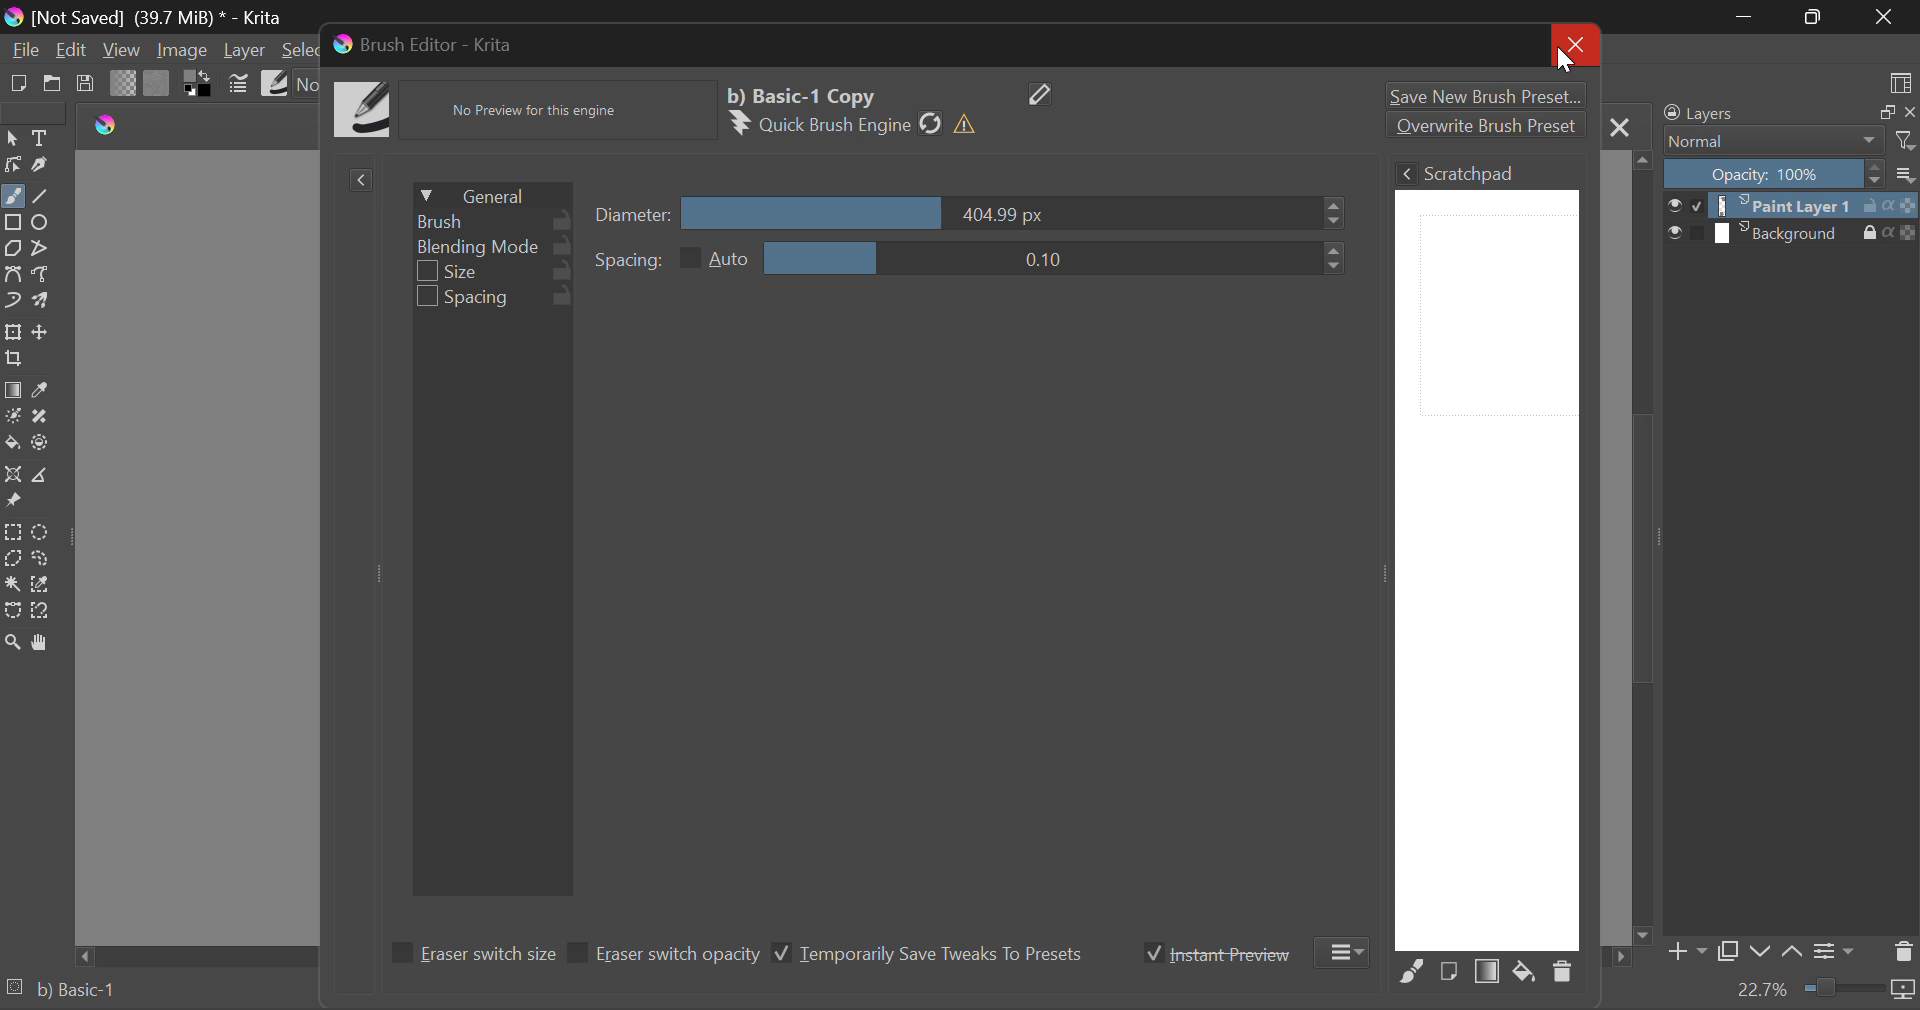  What do you see at coordinates (360, 181) in the screenshot?
I see `Show Presets` at bounding box center [360, 181].